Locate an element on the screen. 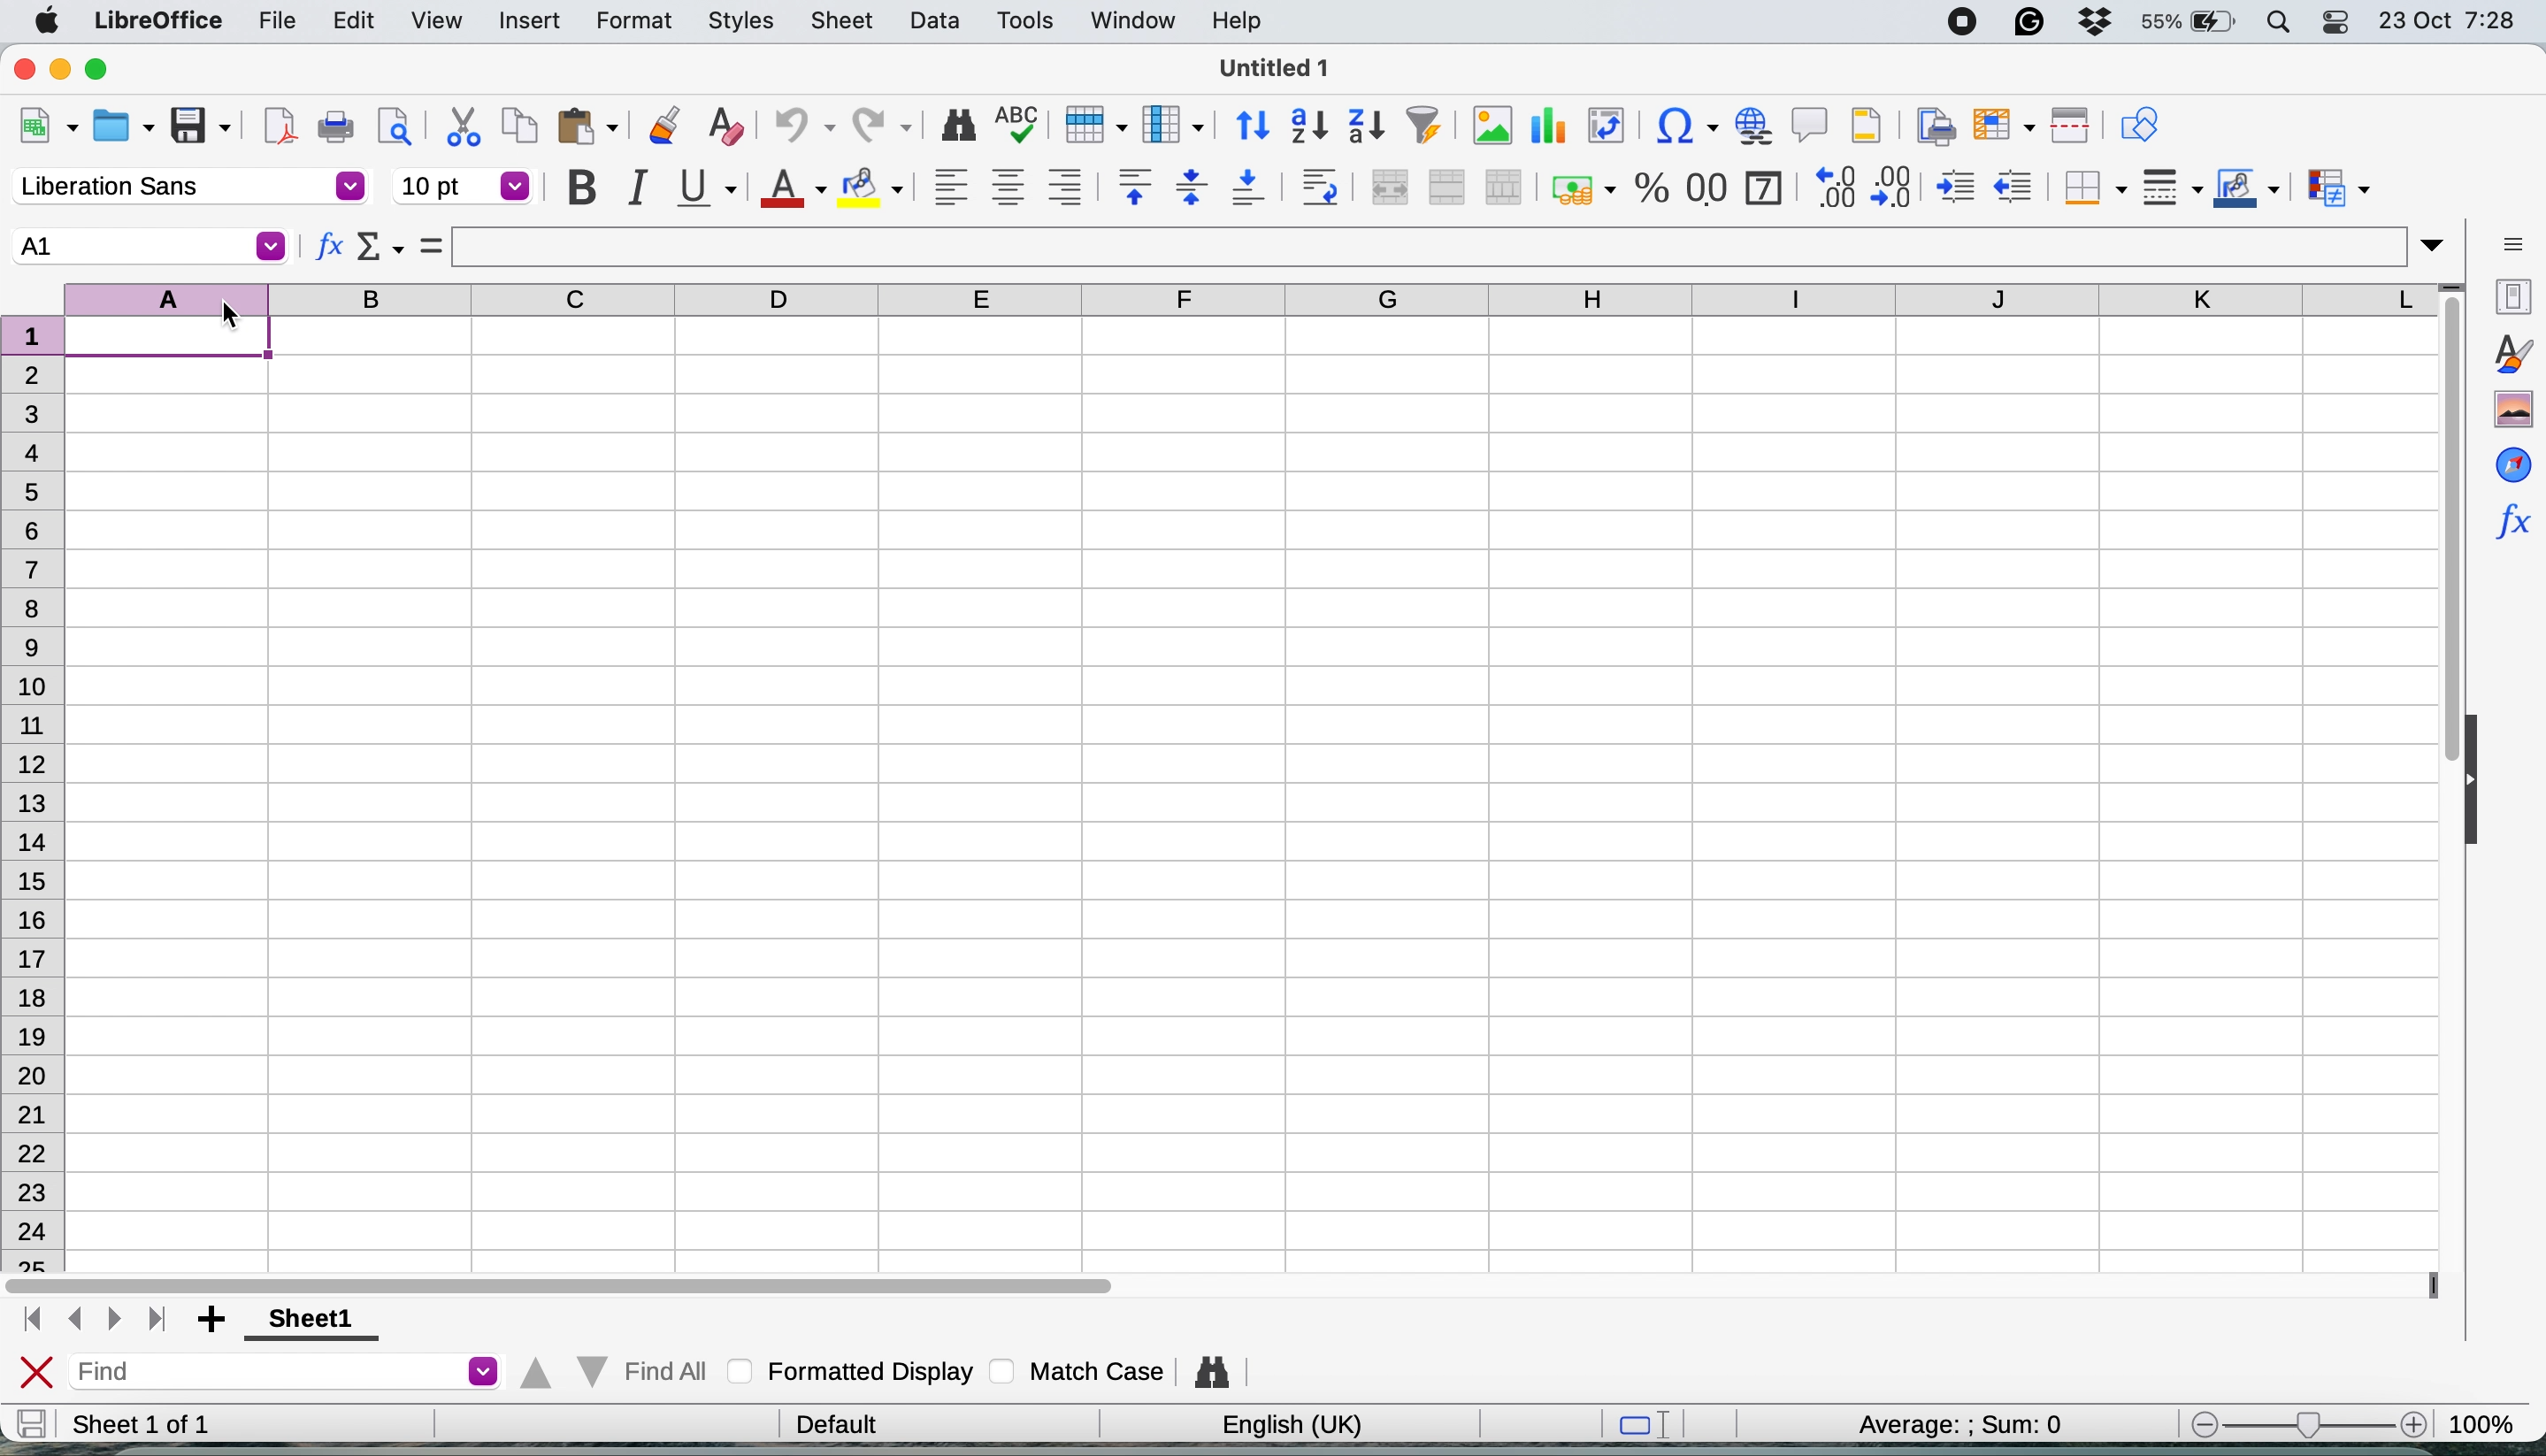 The image size is (2546, 1456). format as date is located at coordinates (1763, 187).